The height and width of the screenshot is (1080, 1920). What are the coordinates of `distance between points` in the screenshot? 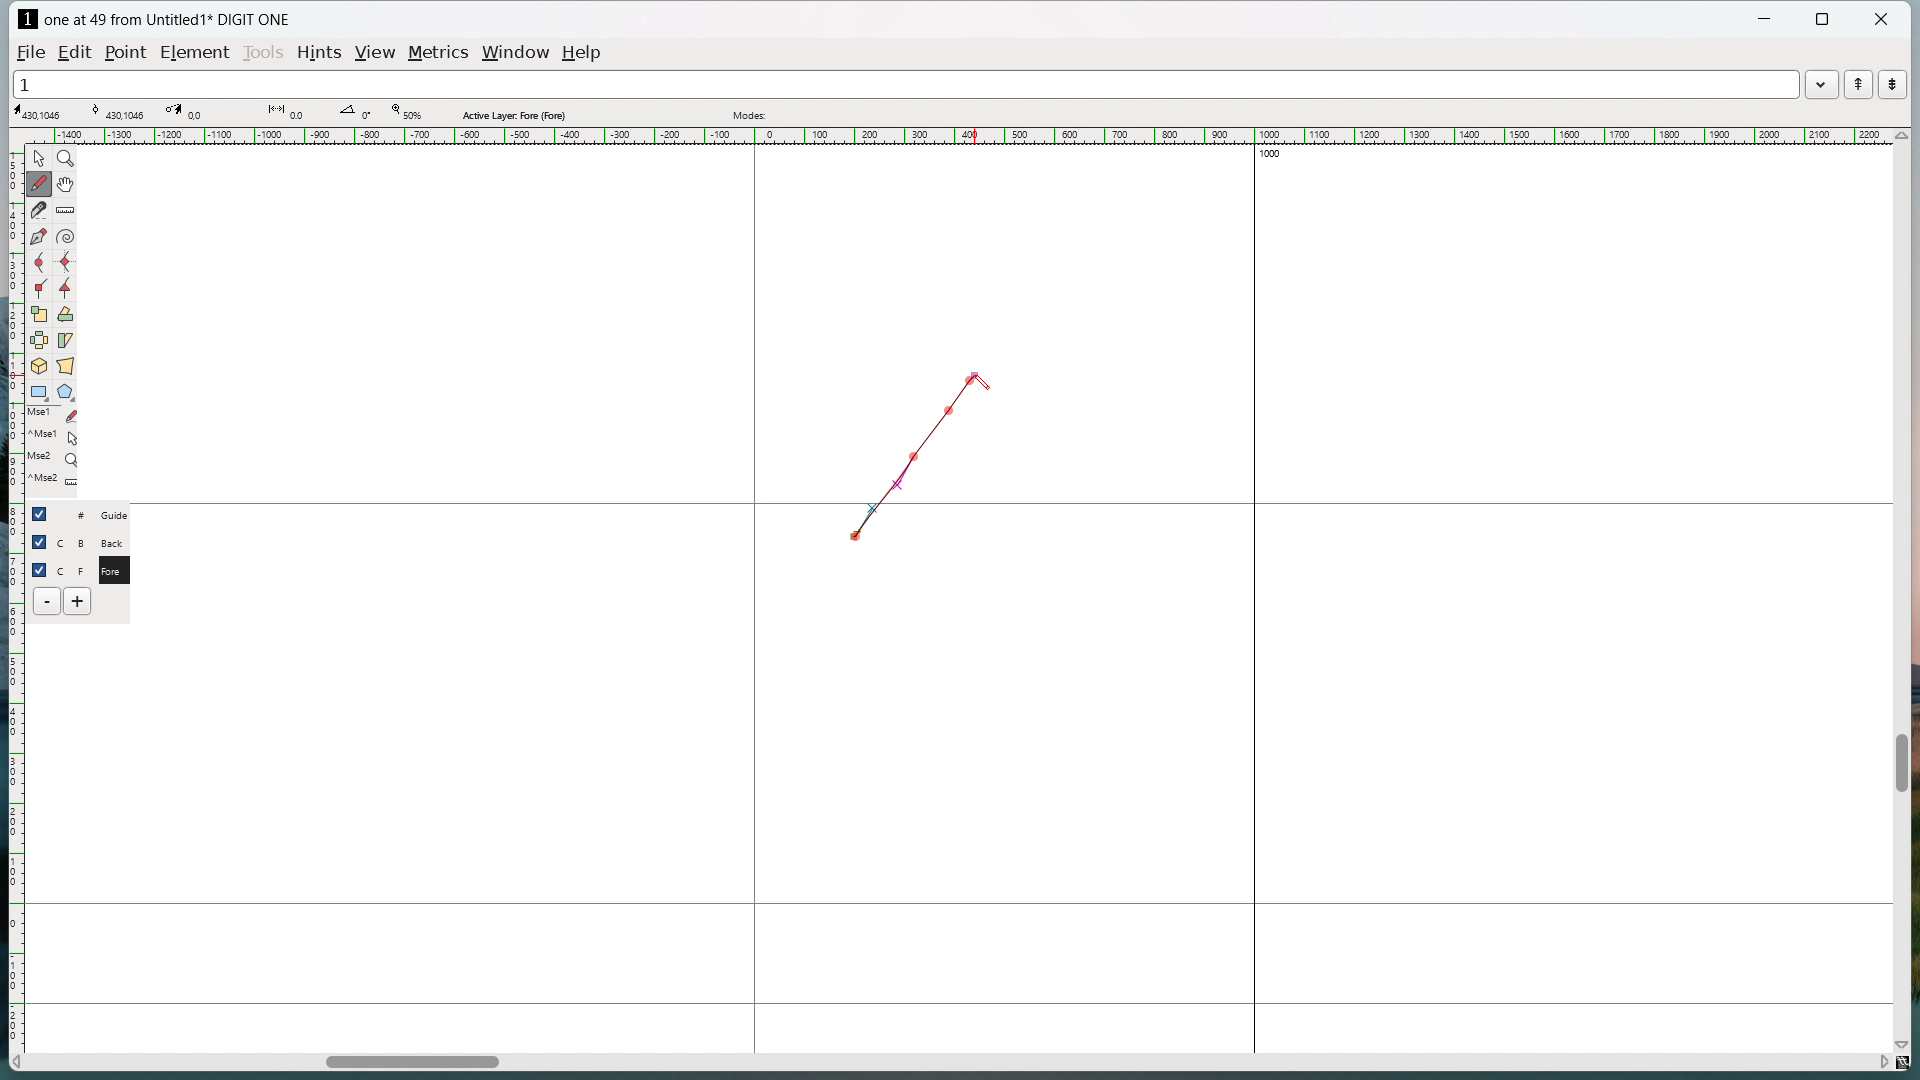 It's located at (289, 112).